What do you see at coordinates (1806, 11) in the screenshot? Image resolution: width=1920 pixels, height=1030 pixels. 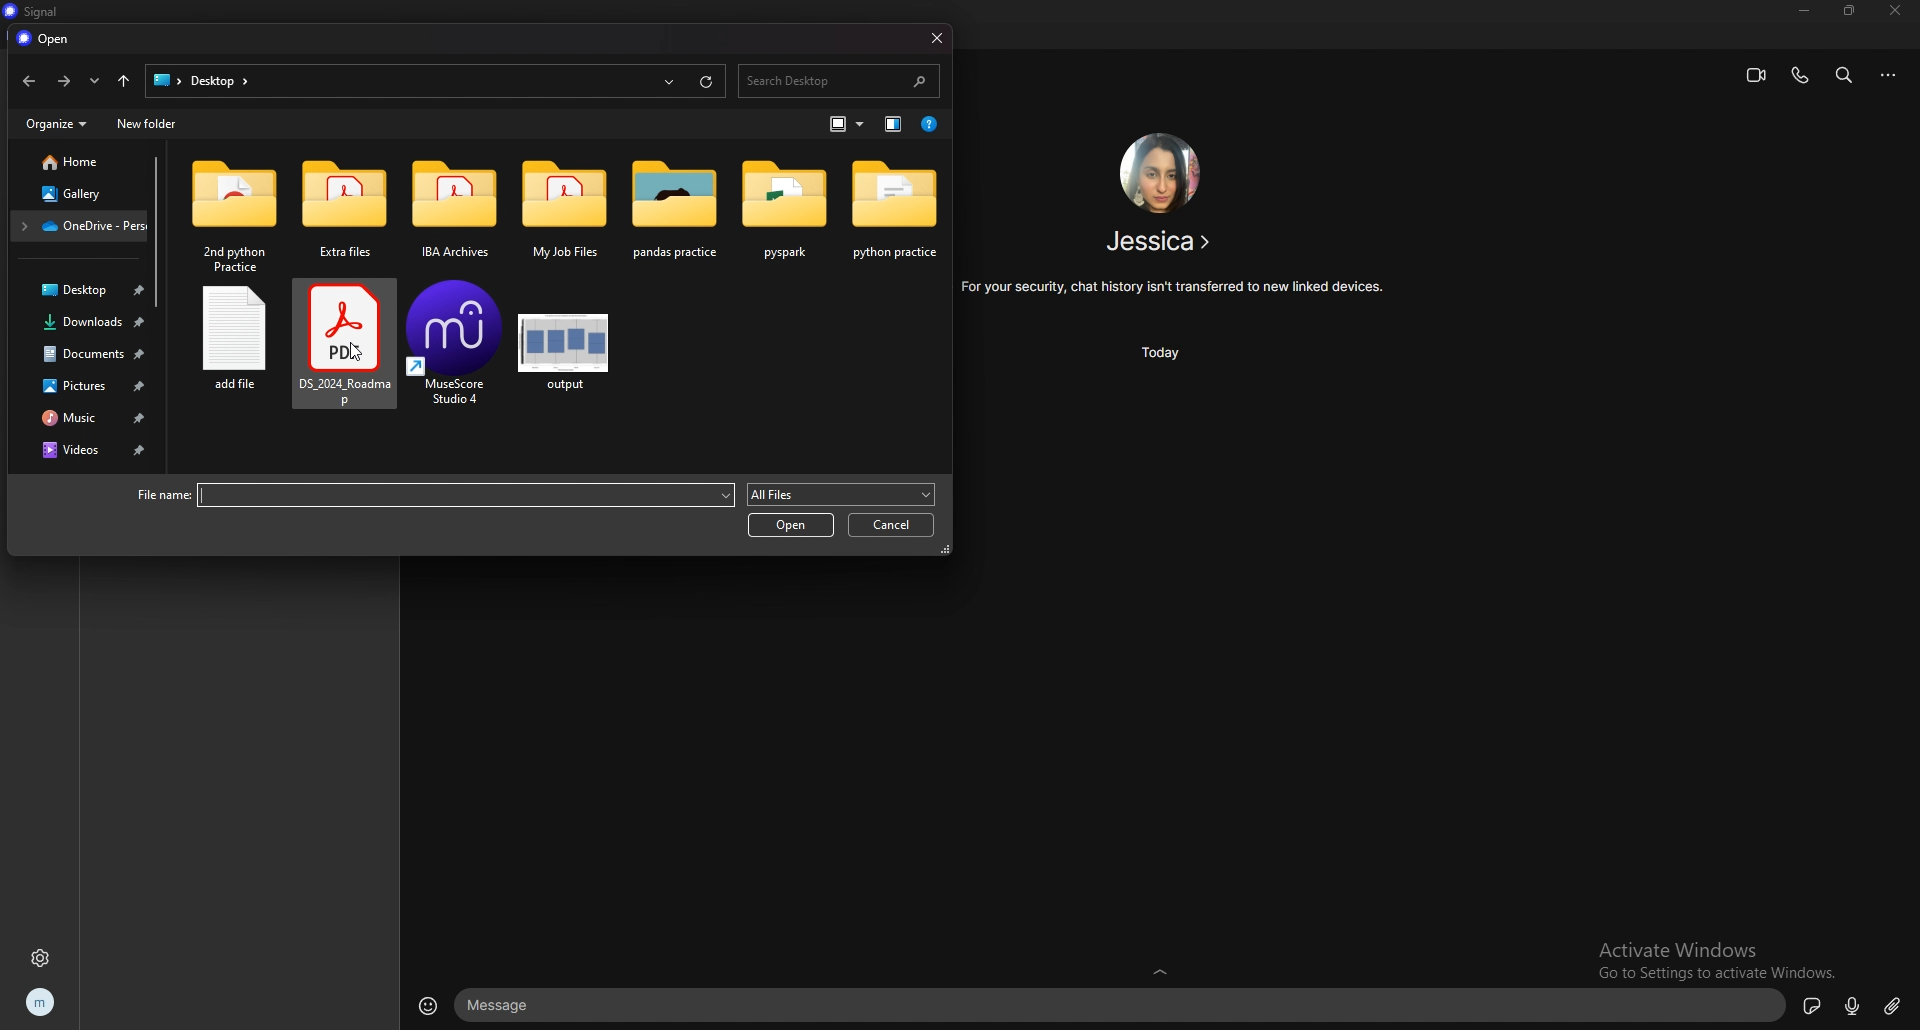 I see `minimize` at bounding box center [1806, 11].